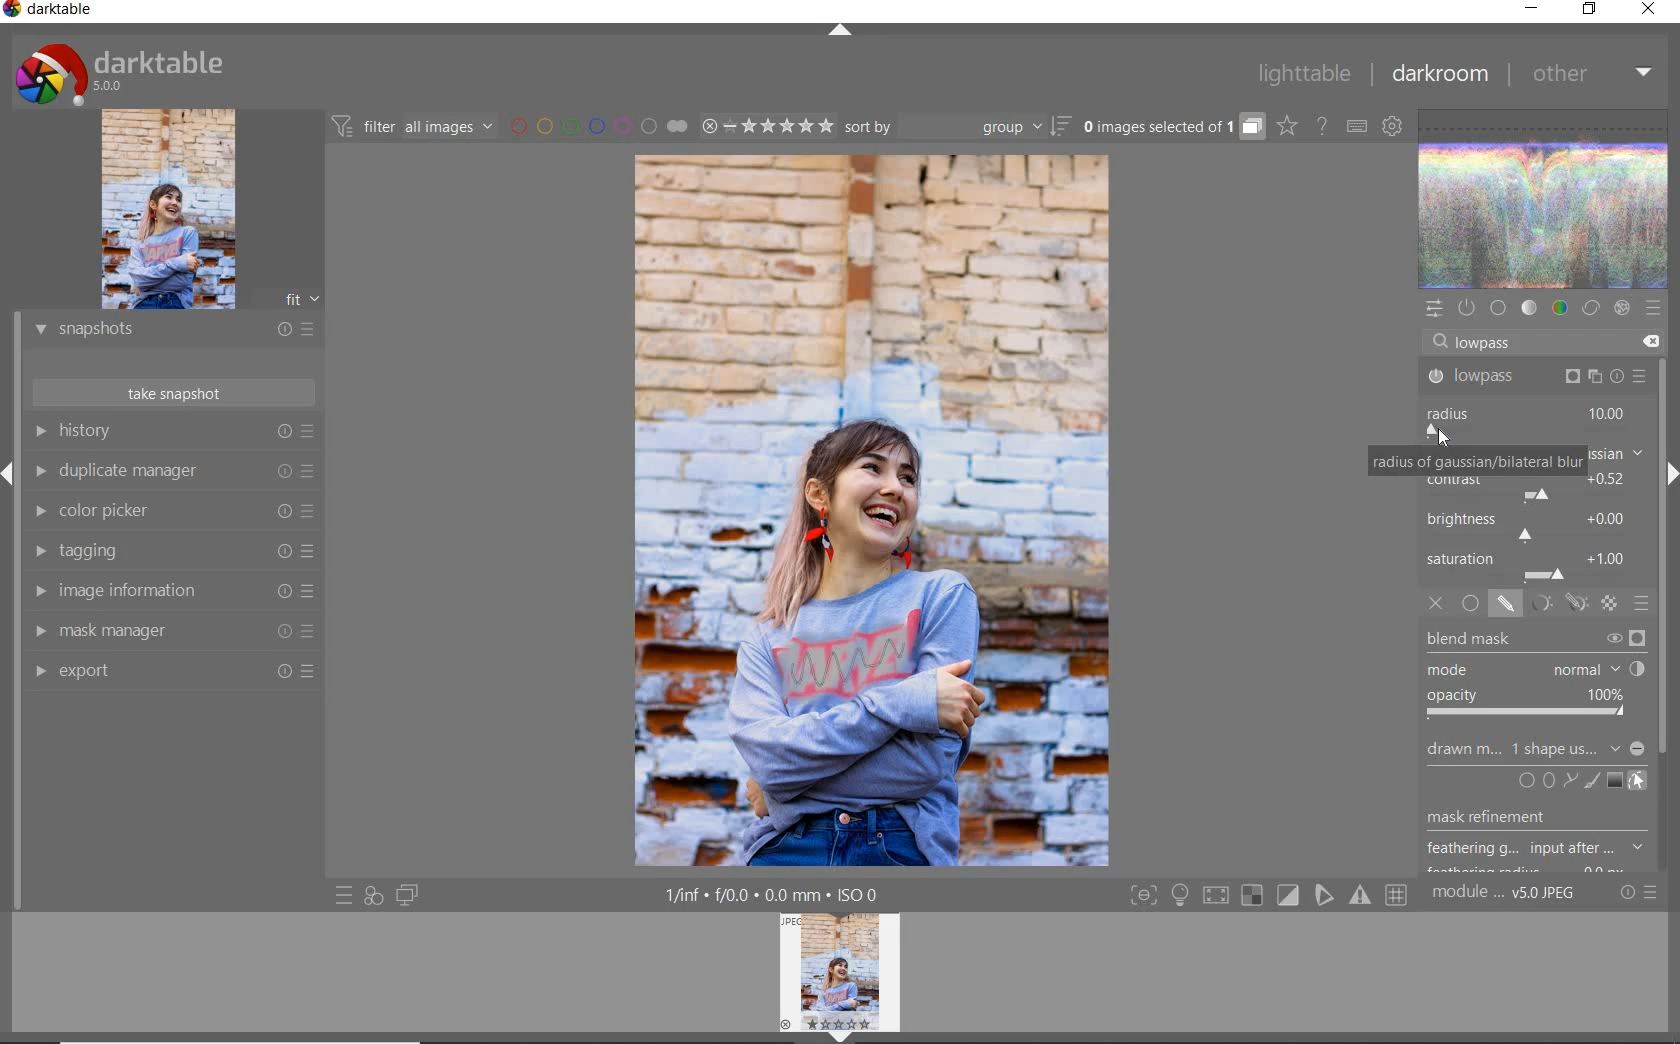 This screenshot has width=1680, height=1044. I want to click on waveform, so click(1545, 197).